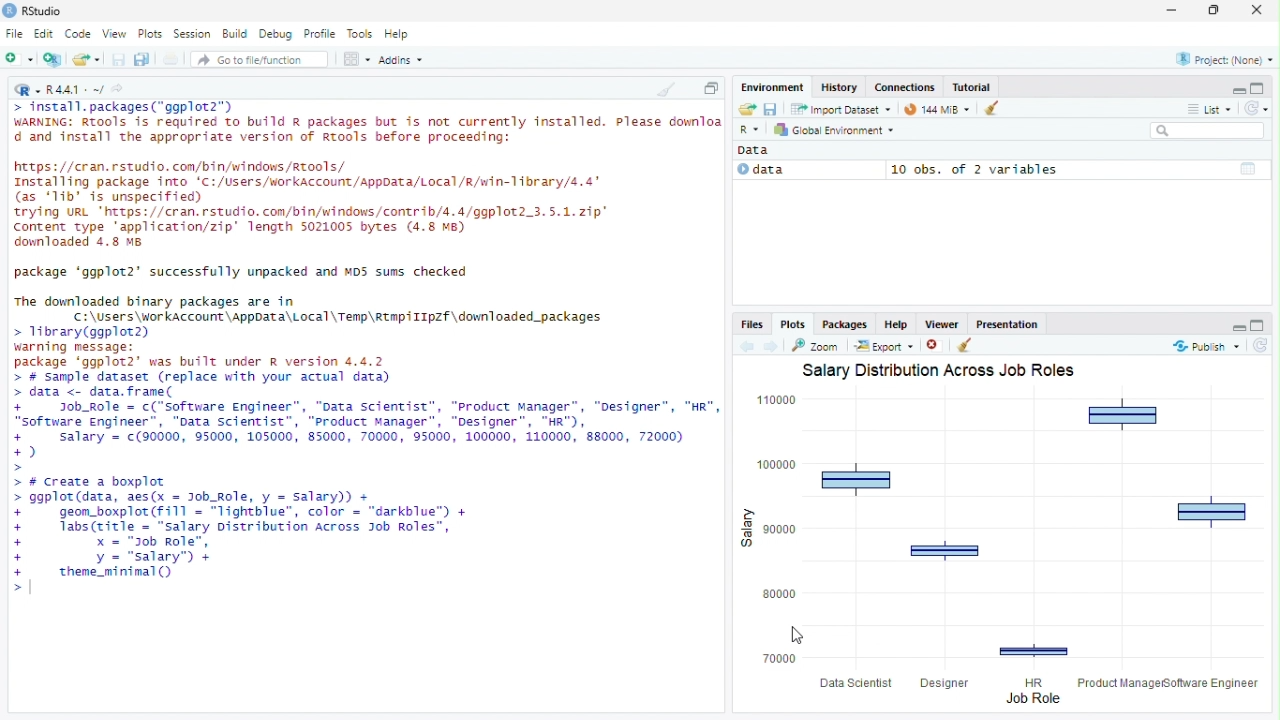 This screenshot has width=1280, height=720. What do you see at coordinates (770, 108) in the screenshot?
I see `Save workspace as` at bounding box center [770, 108].